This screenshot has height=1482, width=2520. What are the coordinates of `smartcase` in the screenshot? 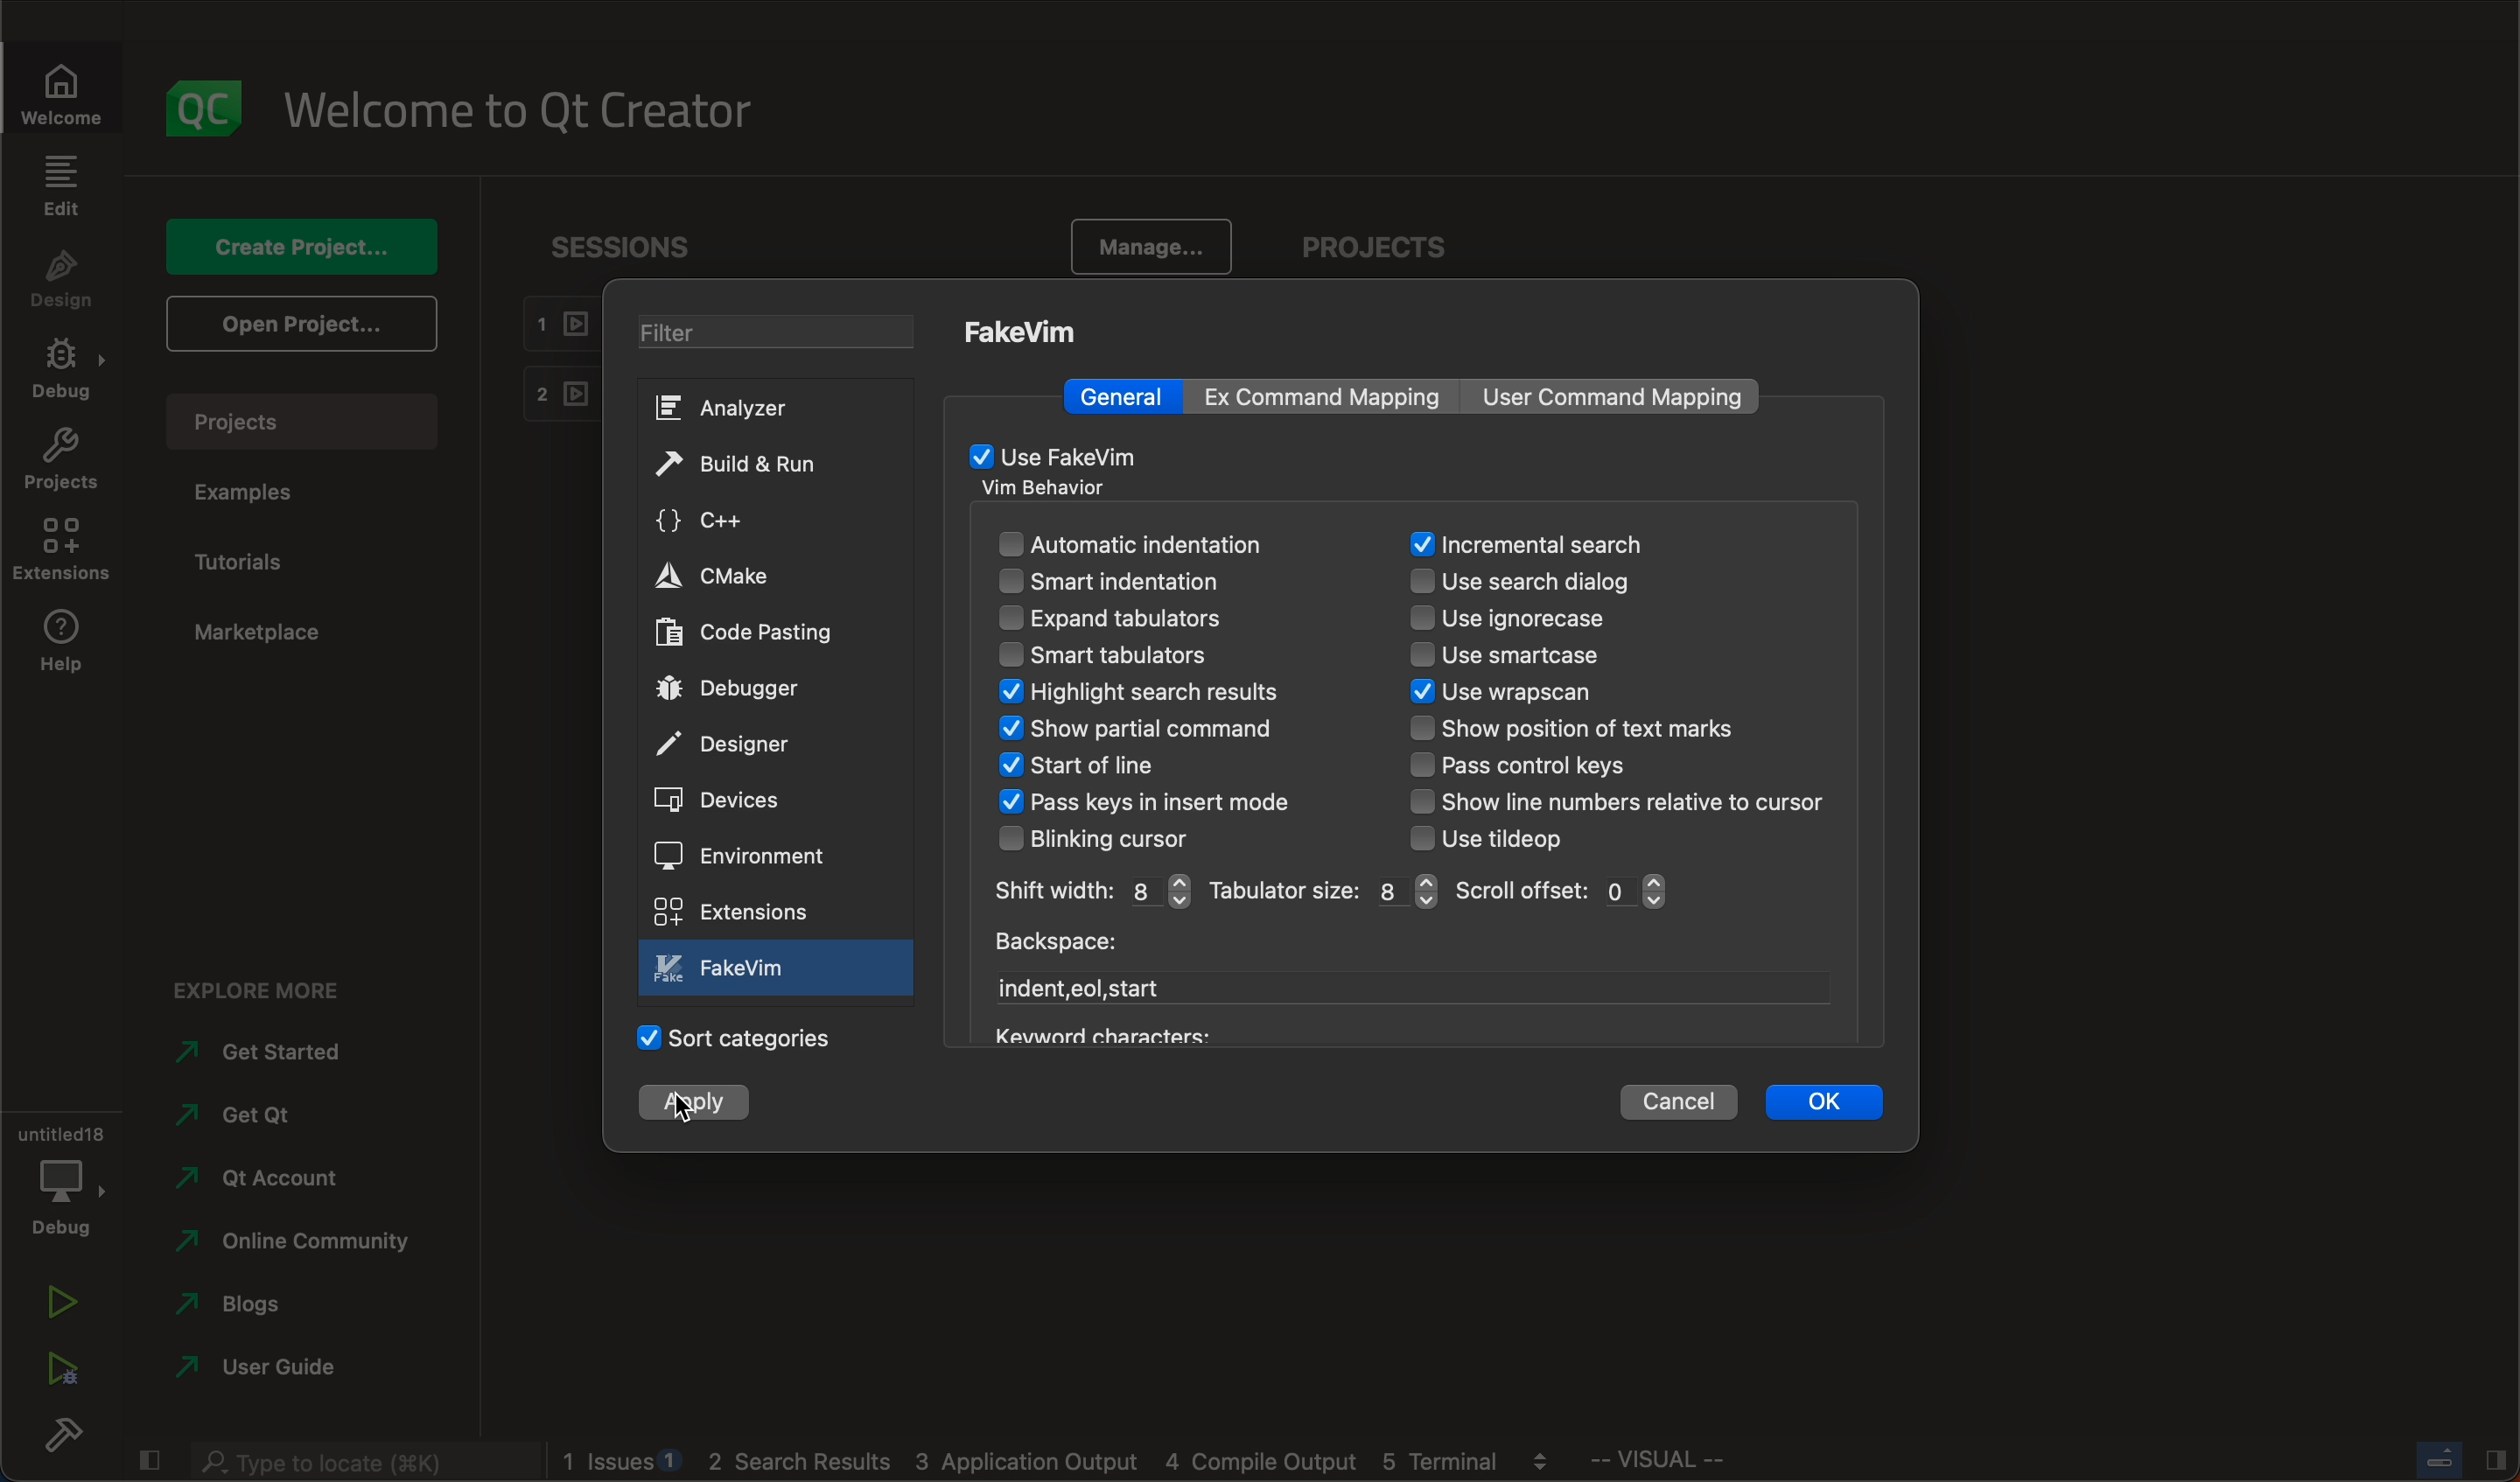 It's located at (1526, 658).